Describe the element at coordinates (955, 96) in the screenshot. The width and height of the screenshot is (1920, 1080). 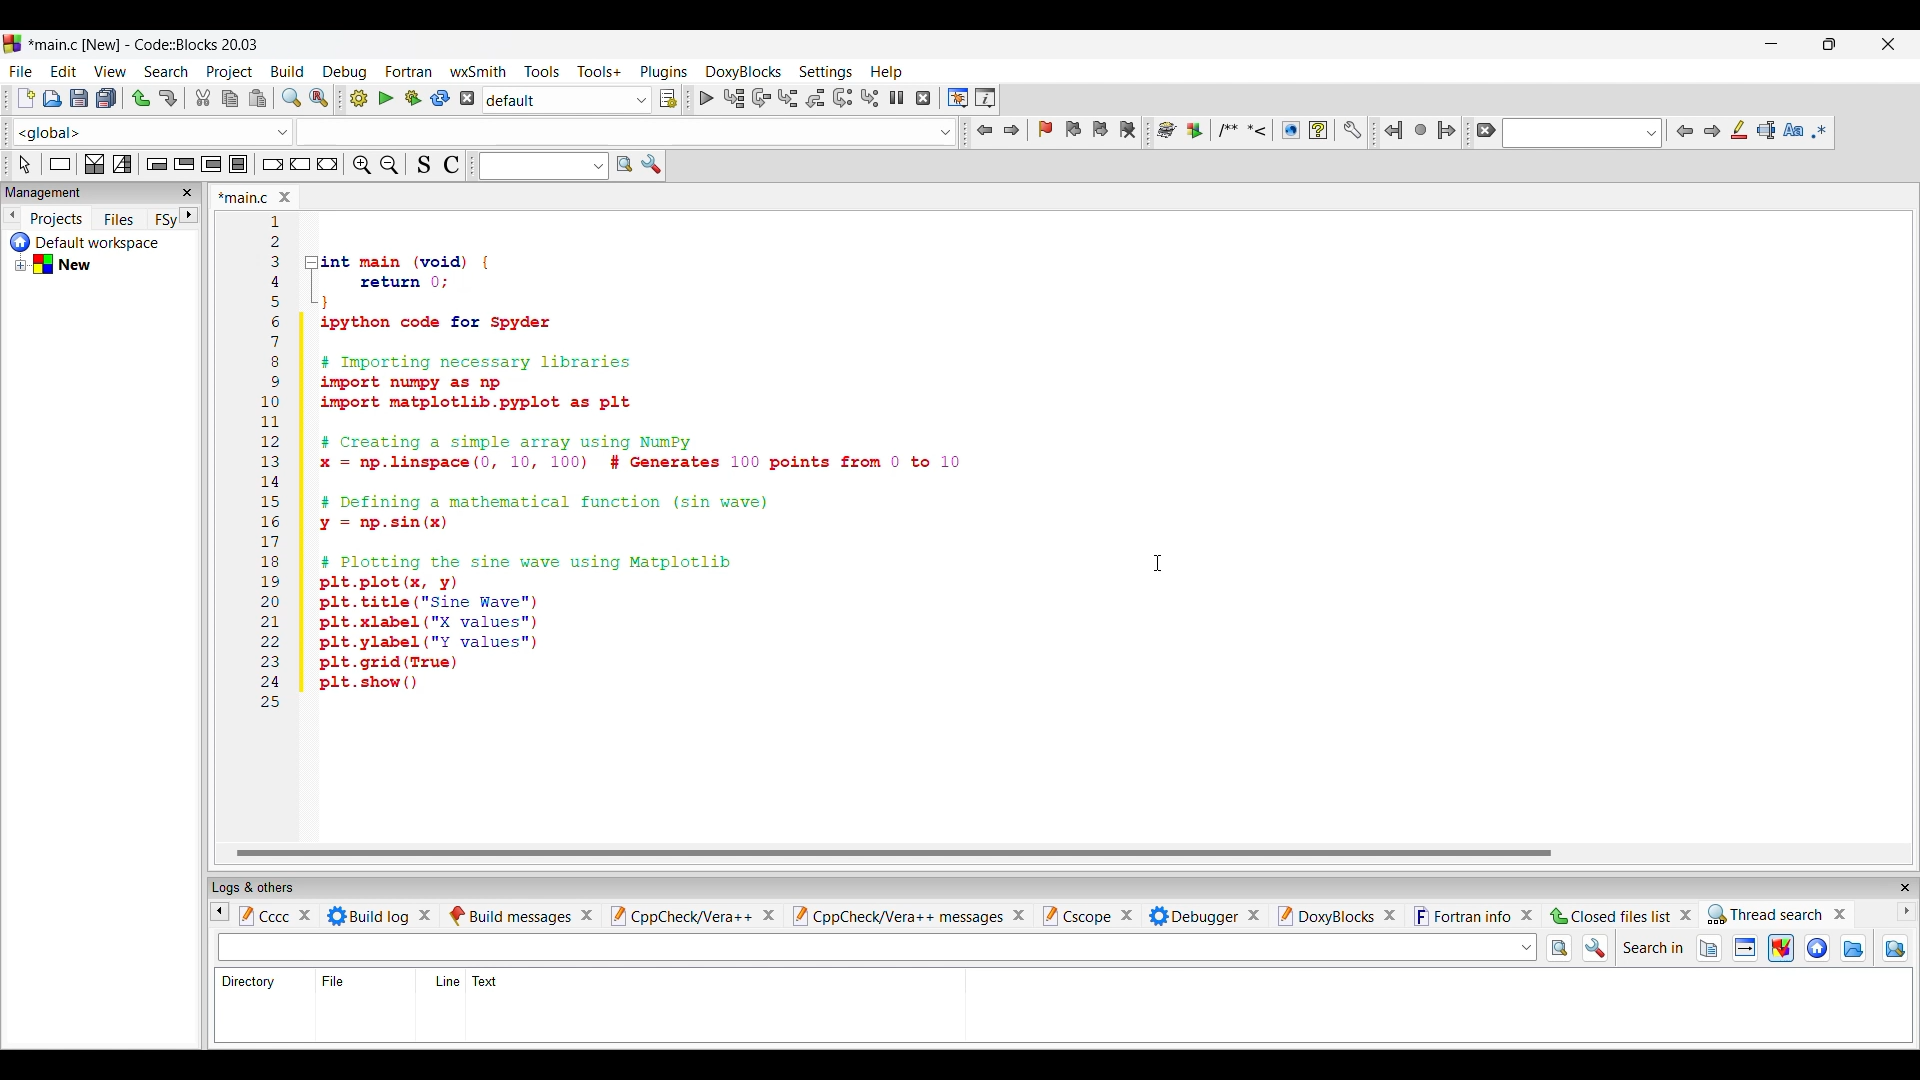
I see `Debugging windows` at that location.